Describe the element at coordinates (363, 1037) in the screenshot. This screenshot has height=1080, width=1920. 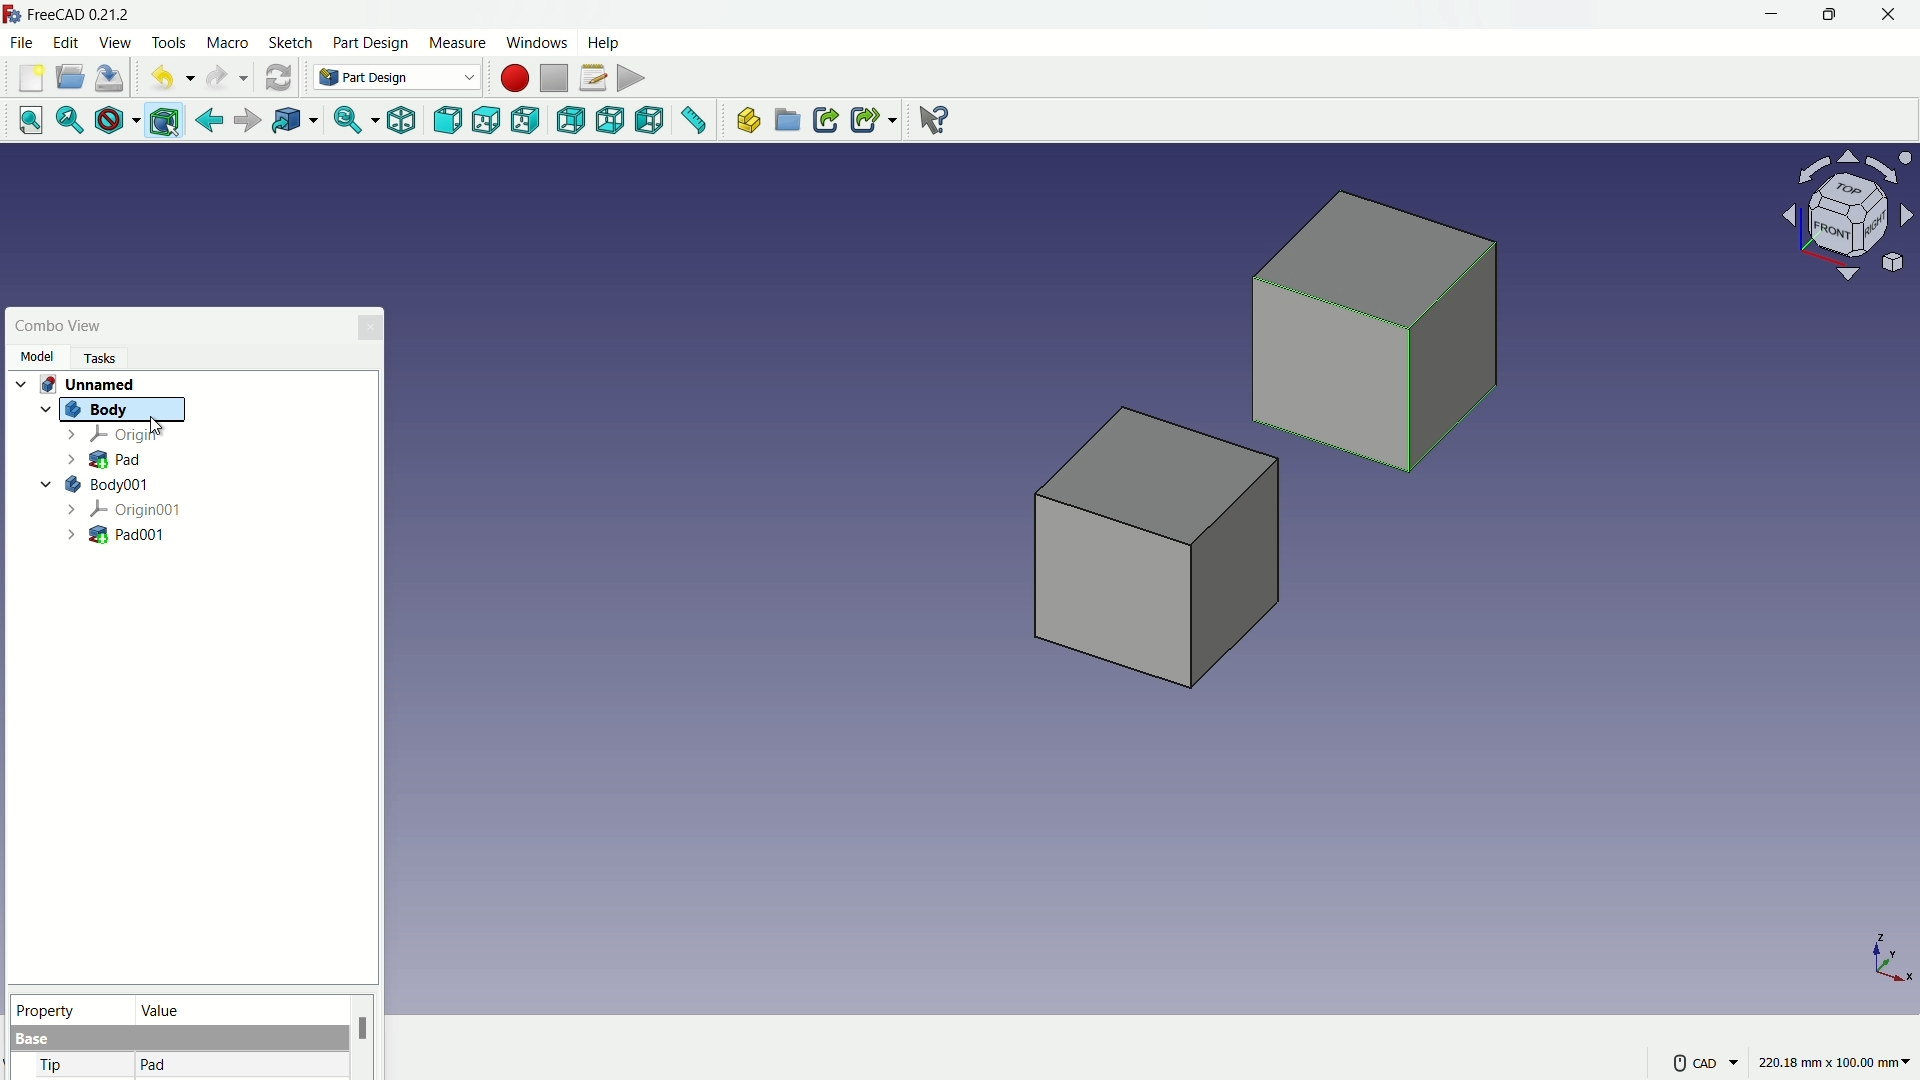
I see `scroll bar` at that location.